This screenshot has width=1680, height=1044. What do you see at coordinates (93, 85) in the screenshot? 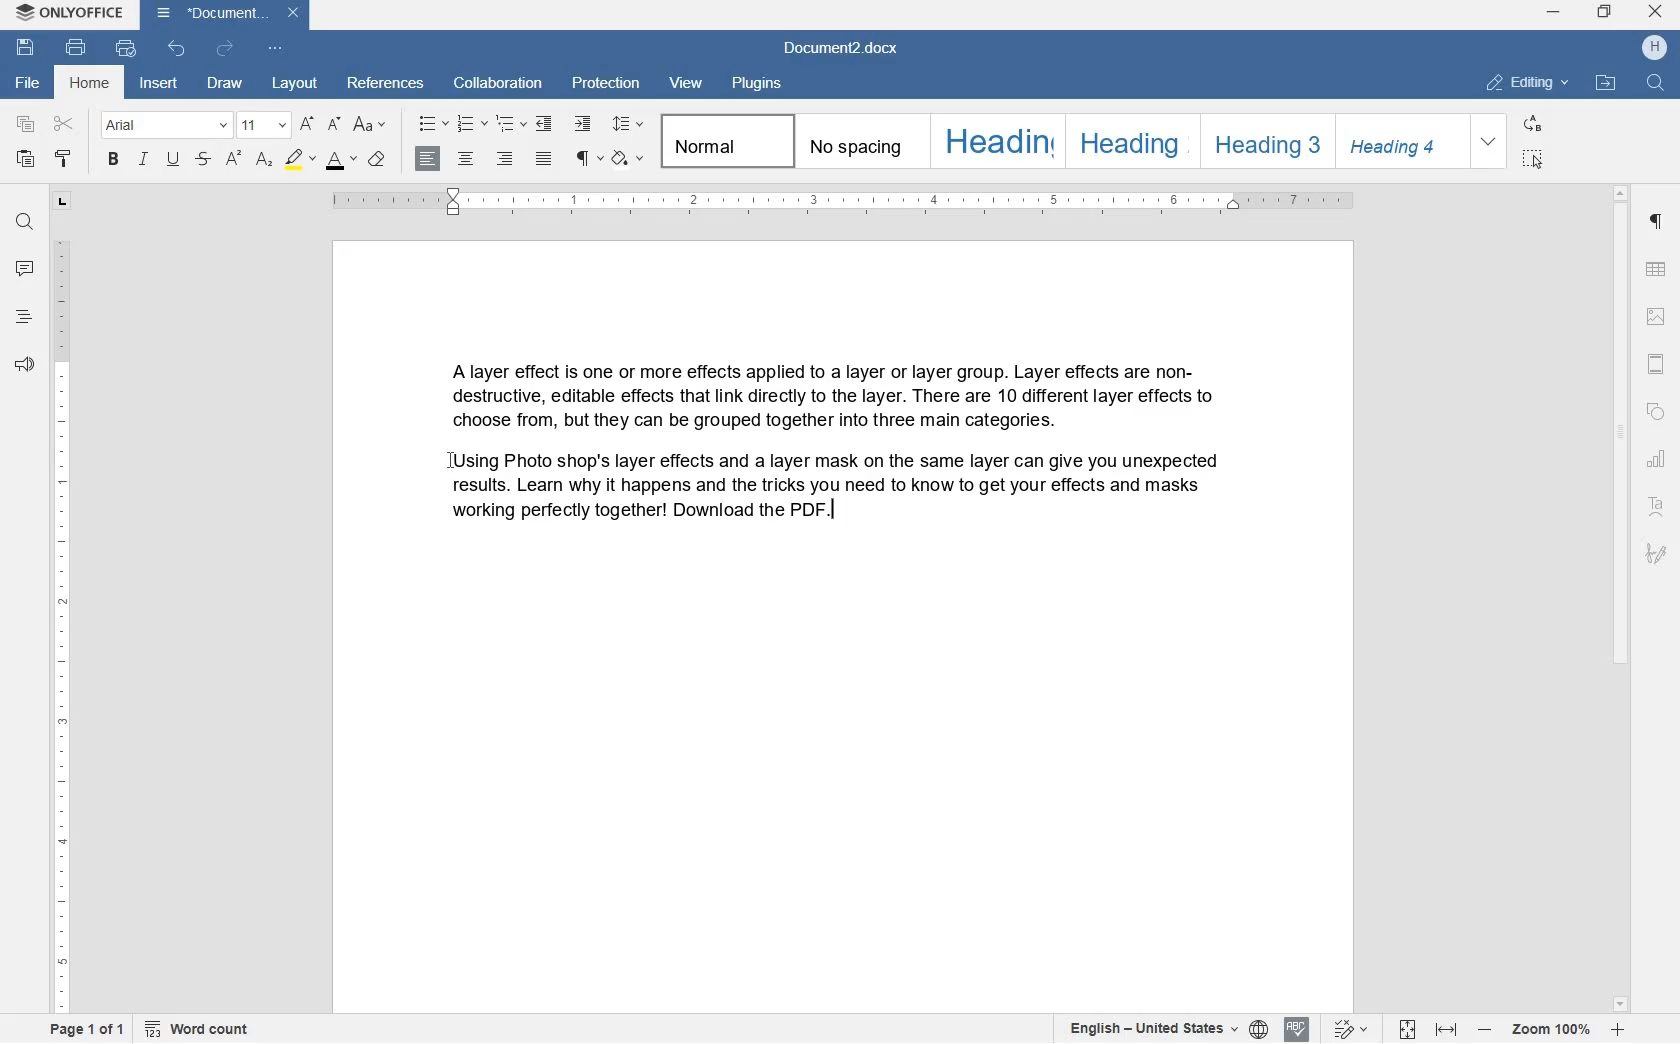
I see `HOME` at bounding box center [93, 85].